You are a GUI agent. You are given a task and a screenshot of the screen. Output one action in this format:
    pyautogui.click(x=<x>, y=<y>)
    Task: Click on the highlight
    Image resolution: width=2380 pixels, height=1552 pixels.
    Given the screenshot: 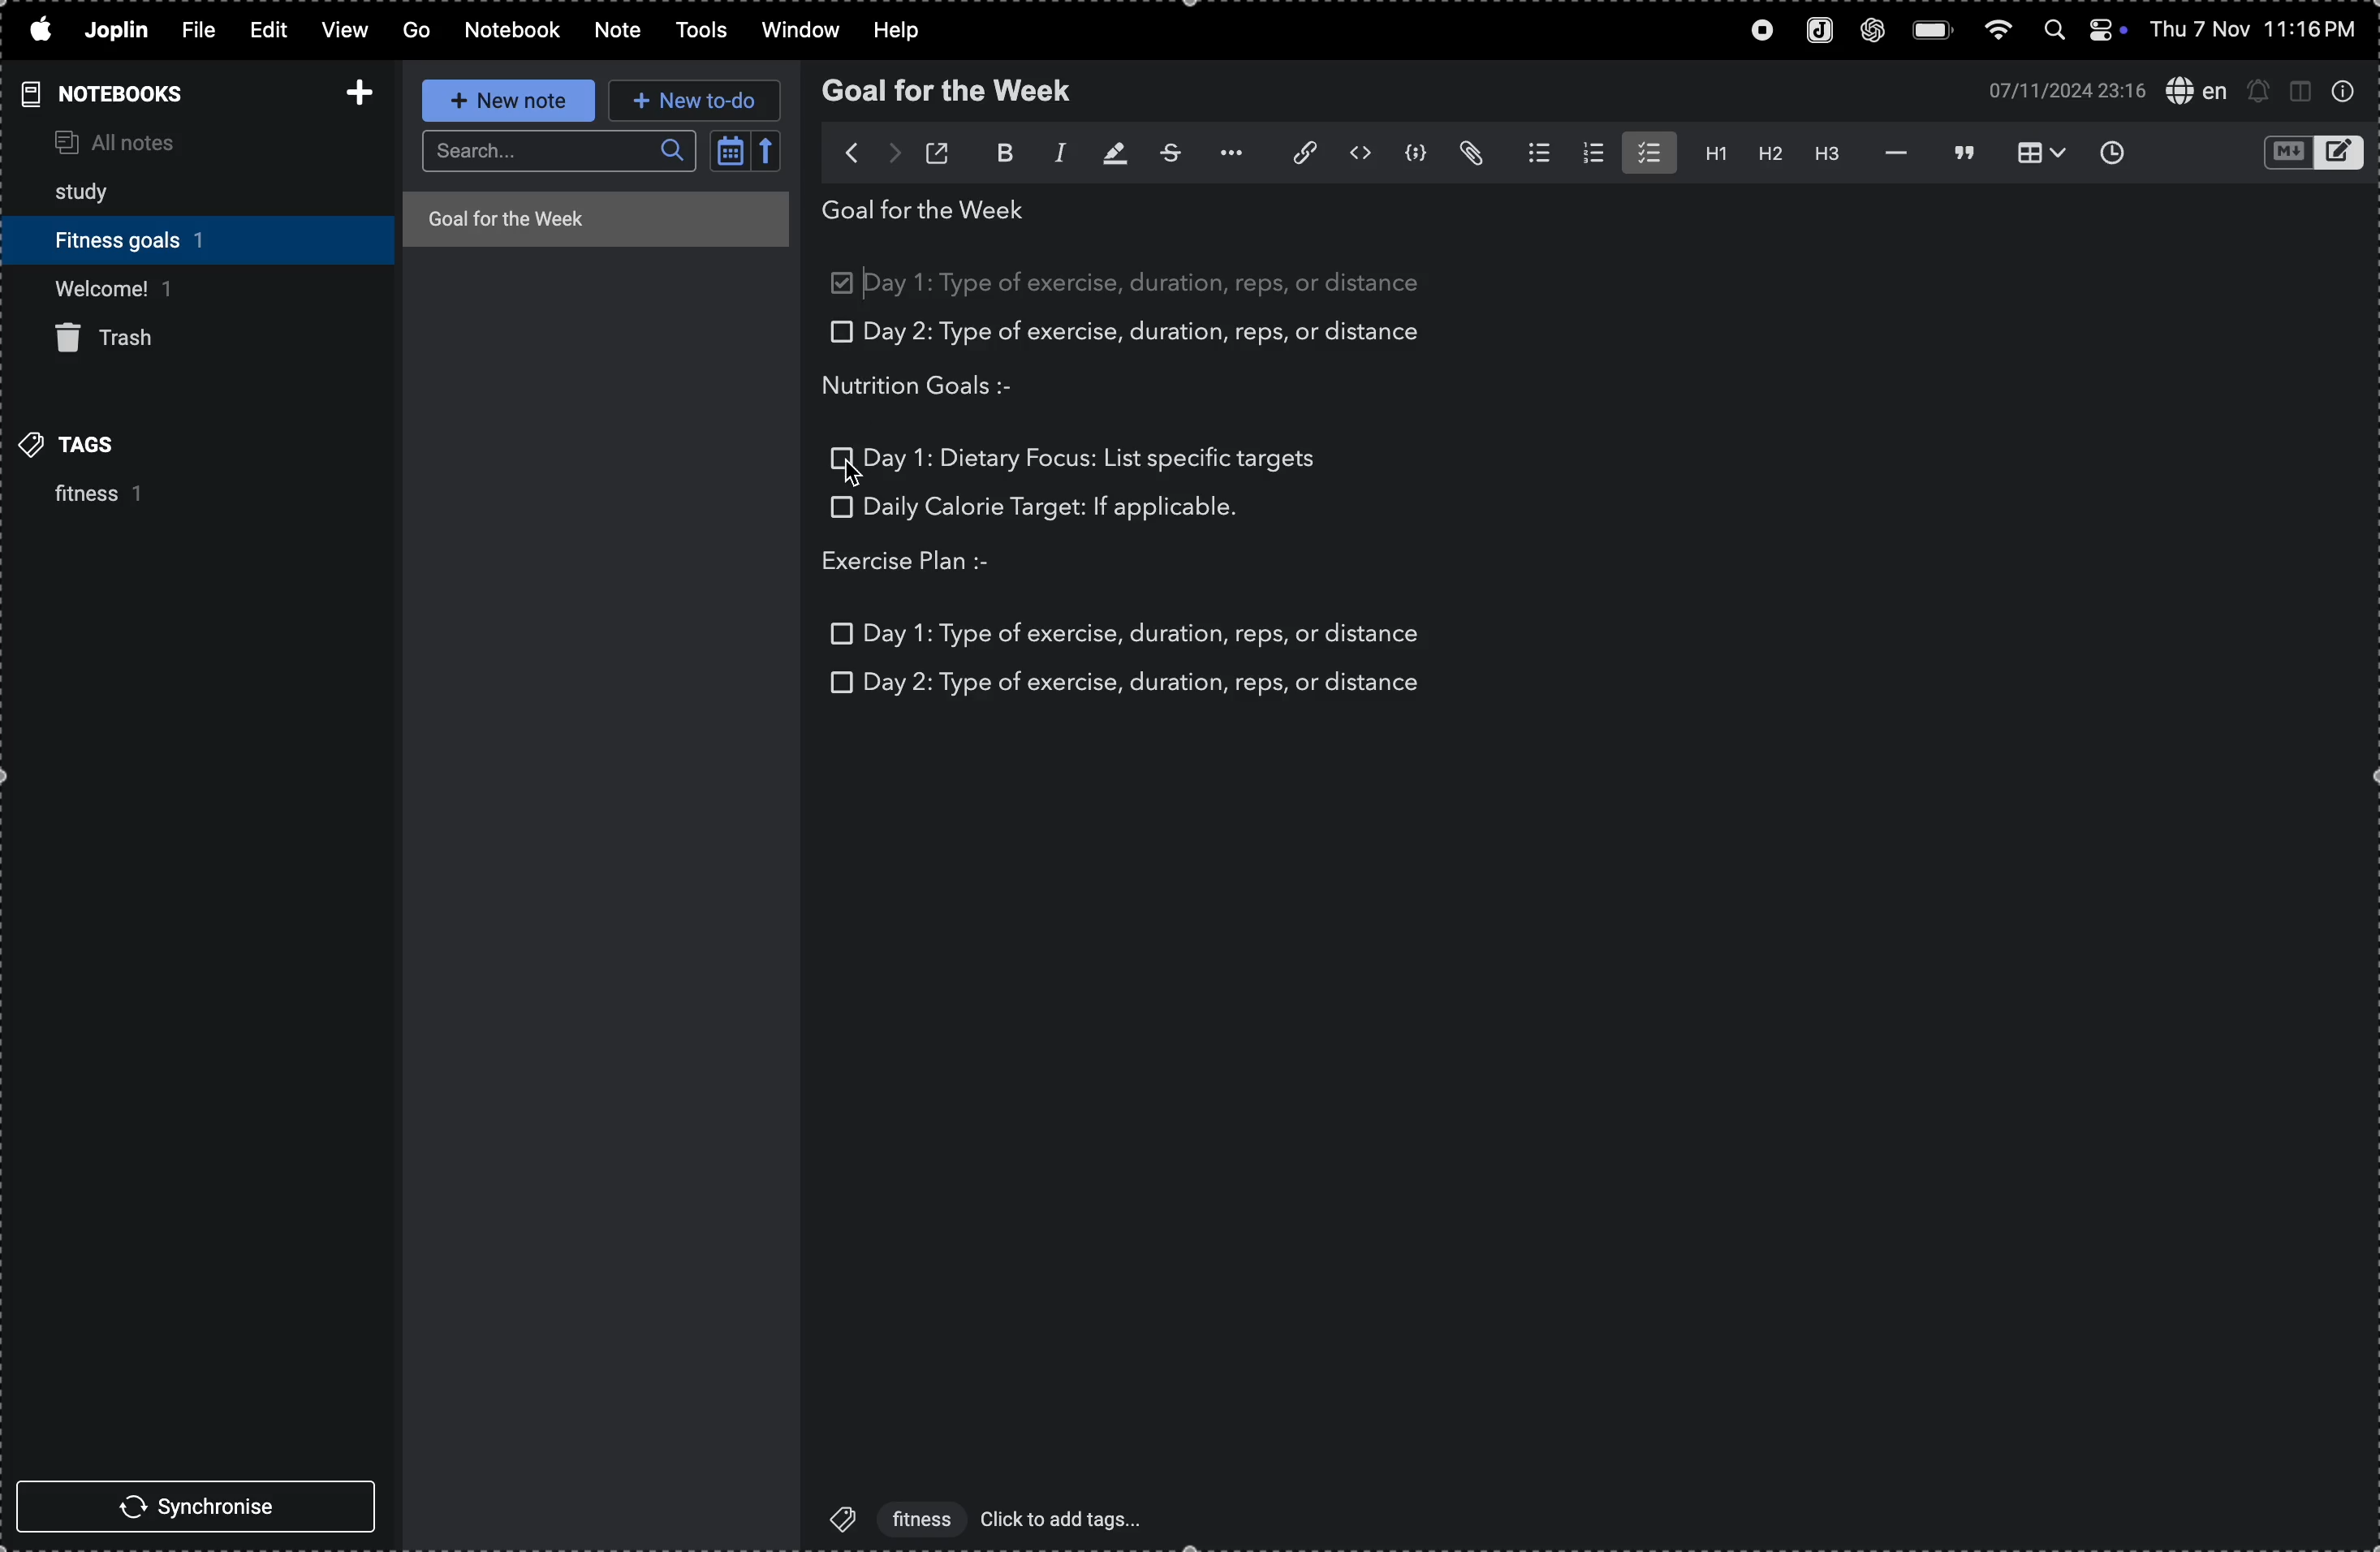 What is the action you would take?
    pyautogui.click(x=1106, y=155)
    